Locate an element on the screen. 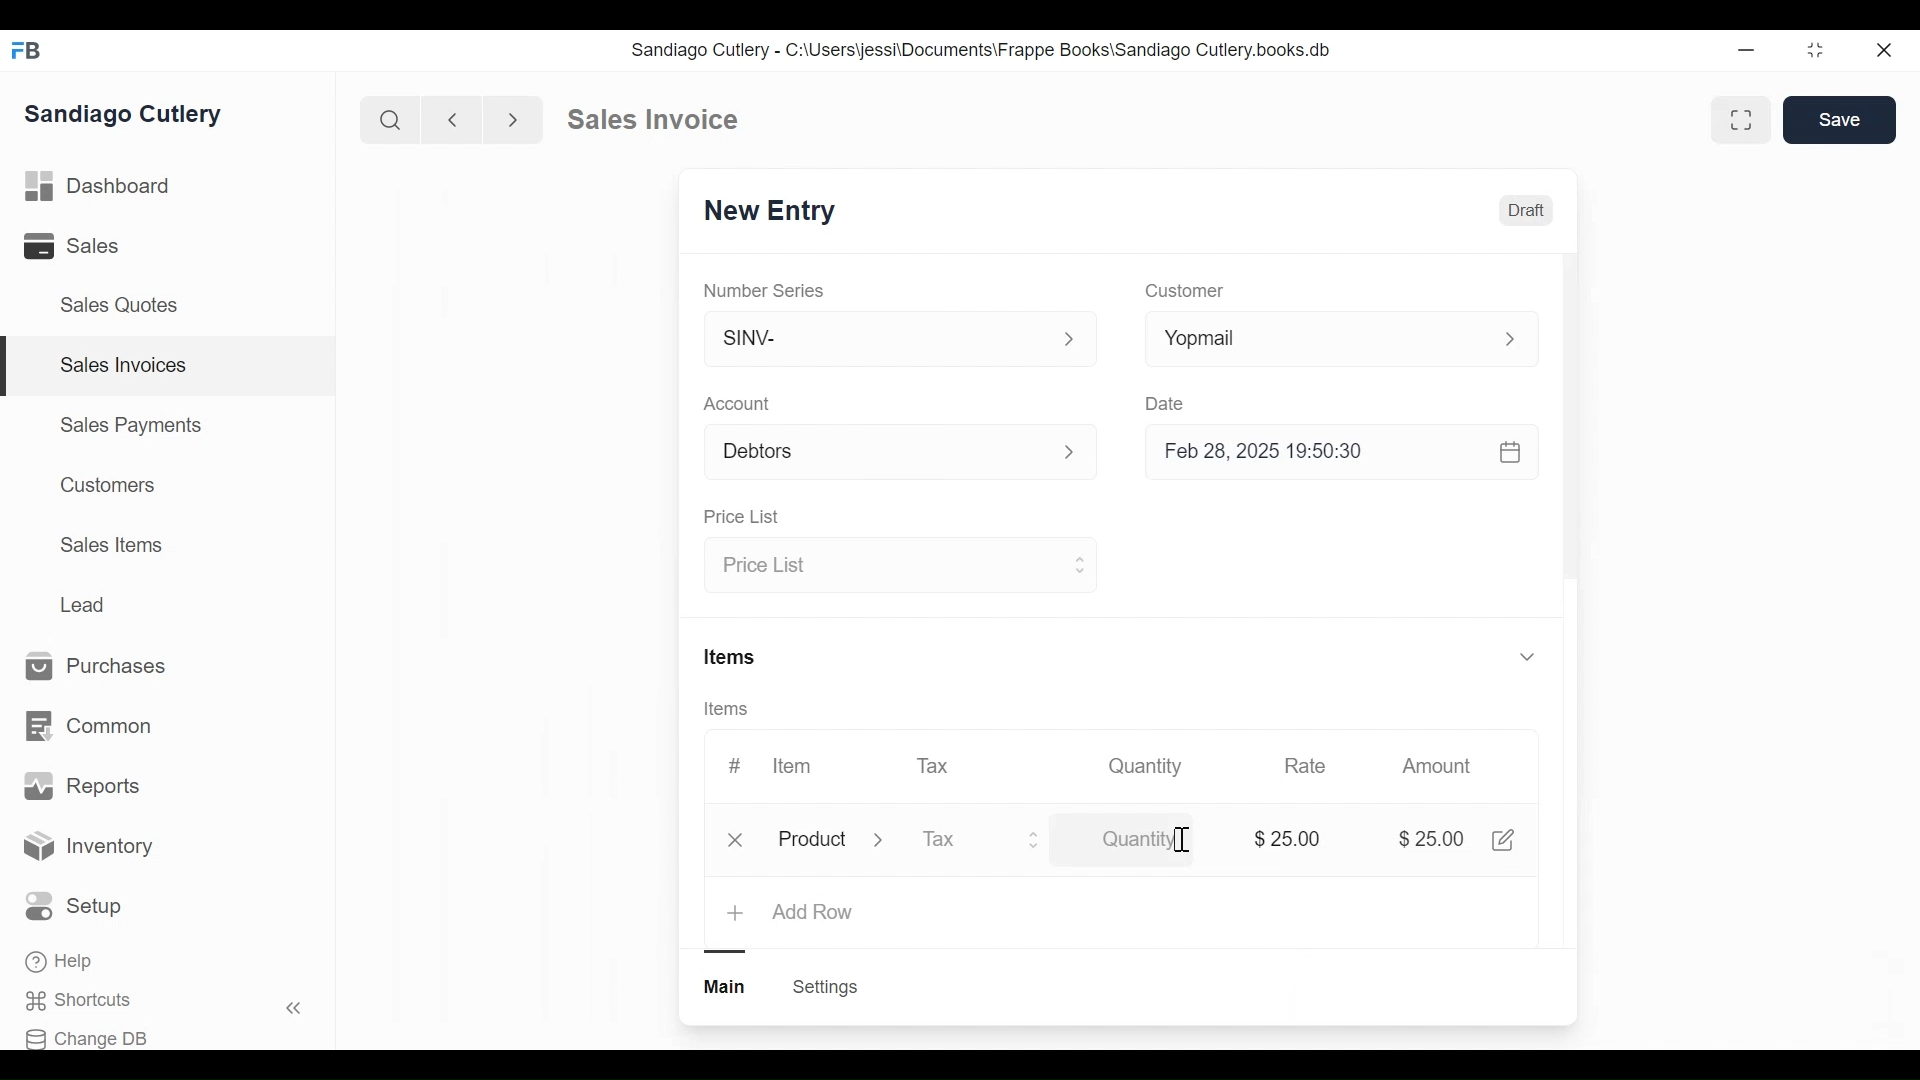  Sandiago Cutlery is located at coordinates (129, 114).